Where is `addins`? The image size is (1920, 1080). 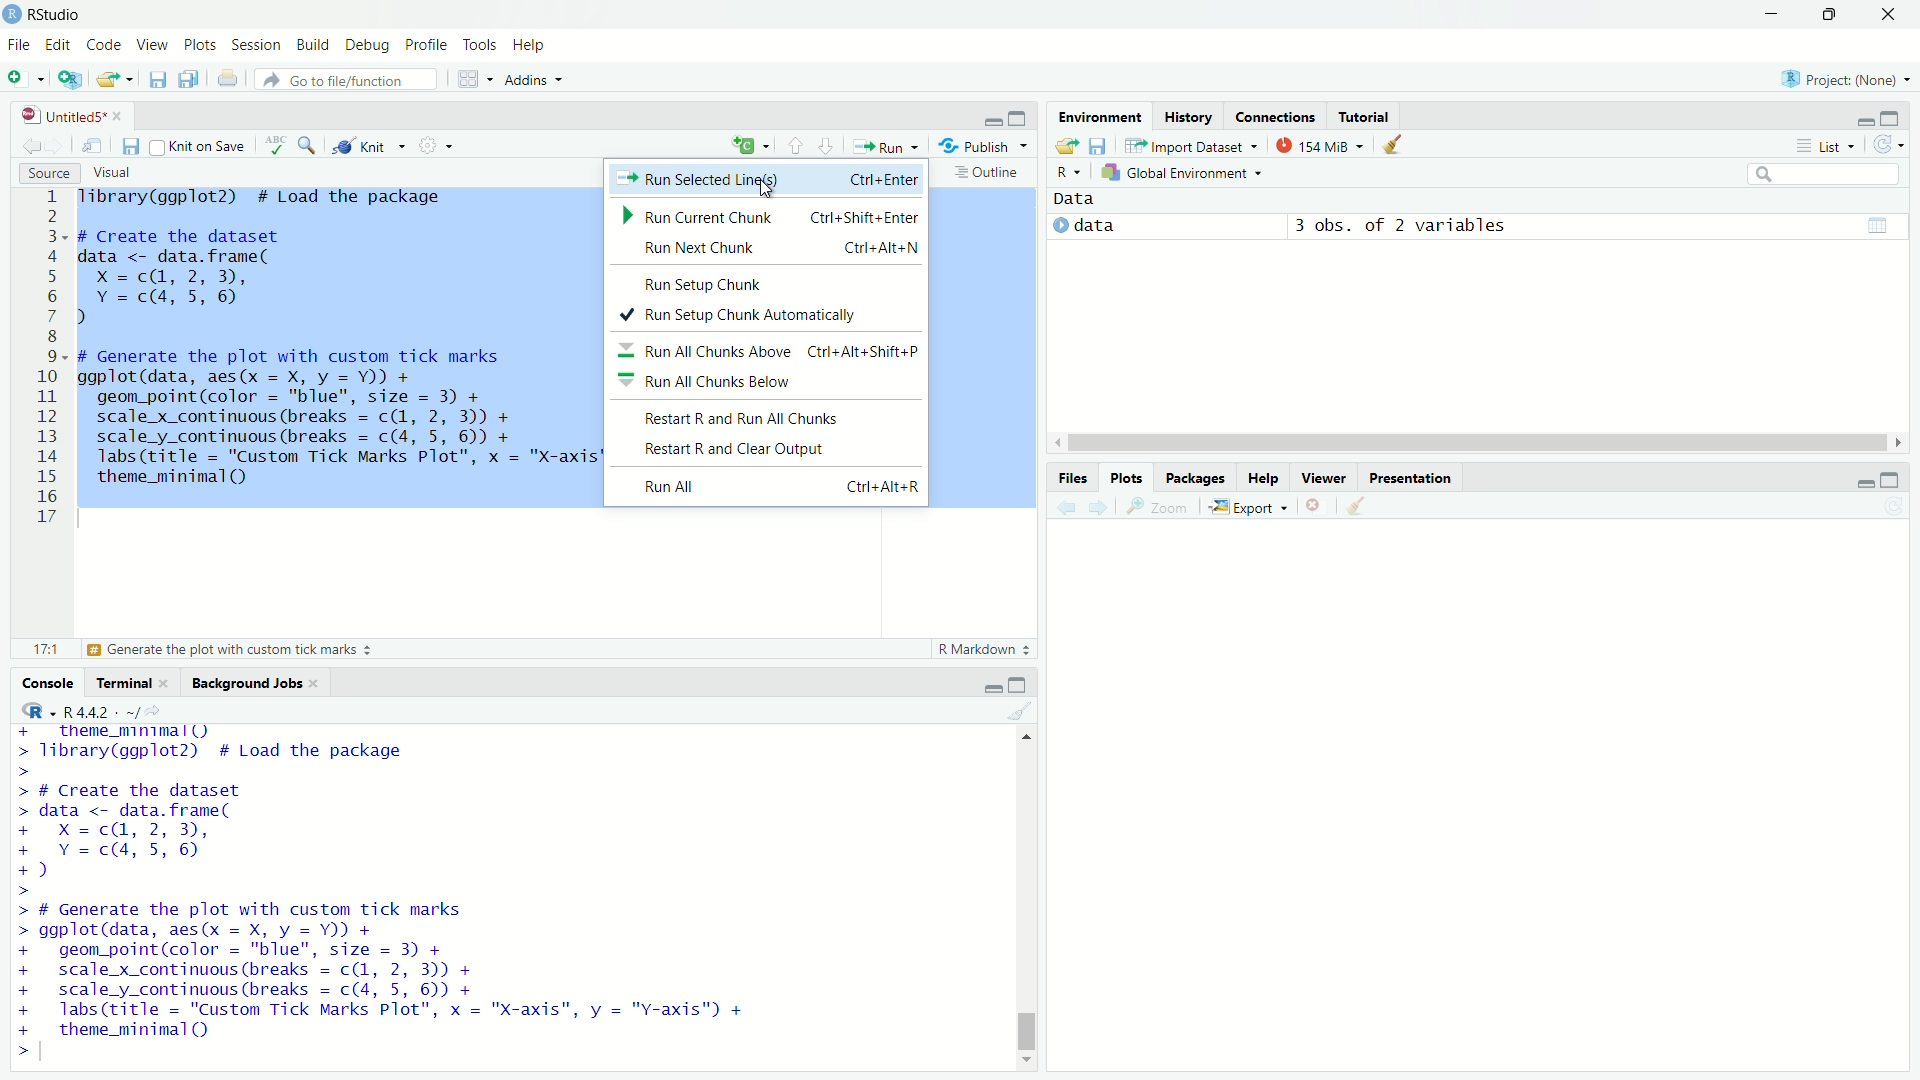 addins is located at coordinates (536, 80).